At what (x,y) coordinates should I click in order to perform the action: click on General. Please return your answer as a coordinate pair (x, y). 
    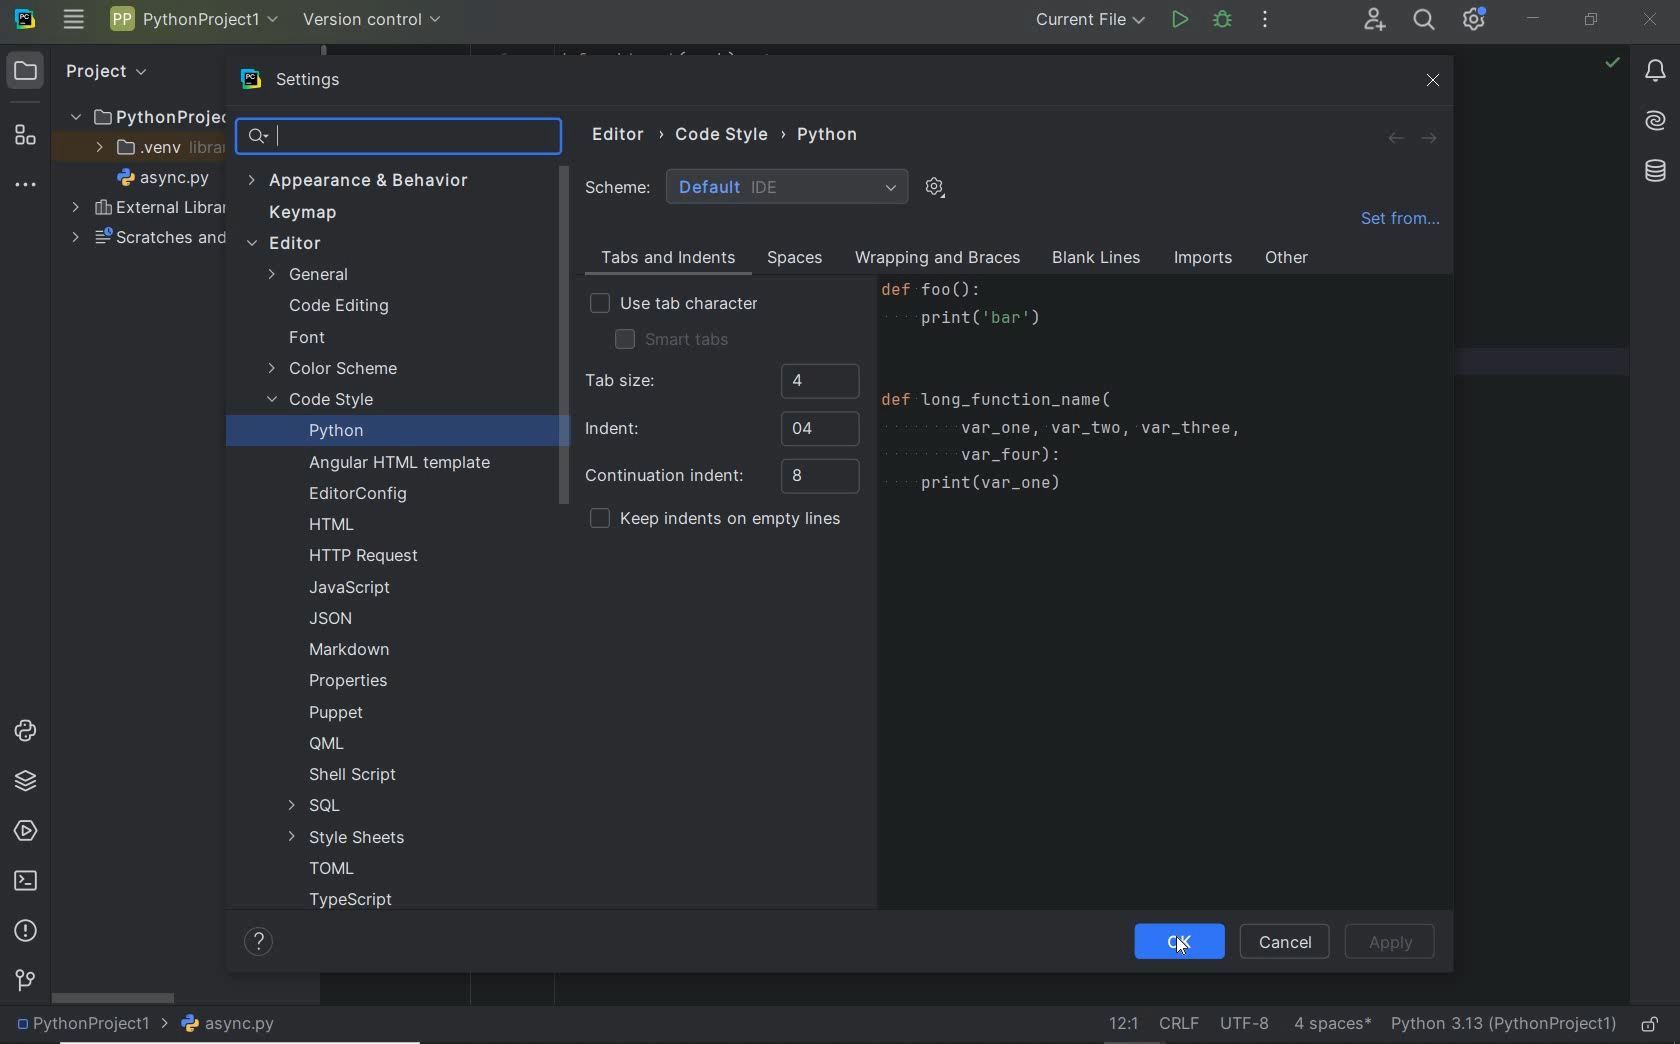
    Looking at the image, I should click on (313, 277).